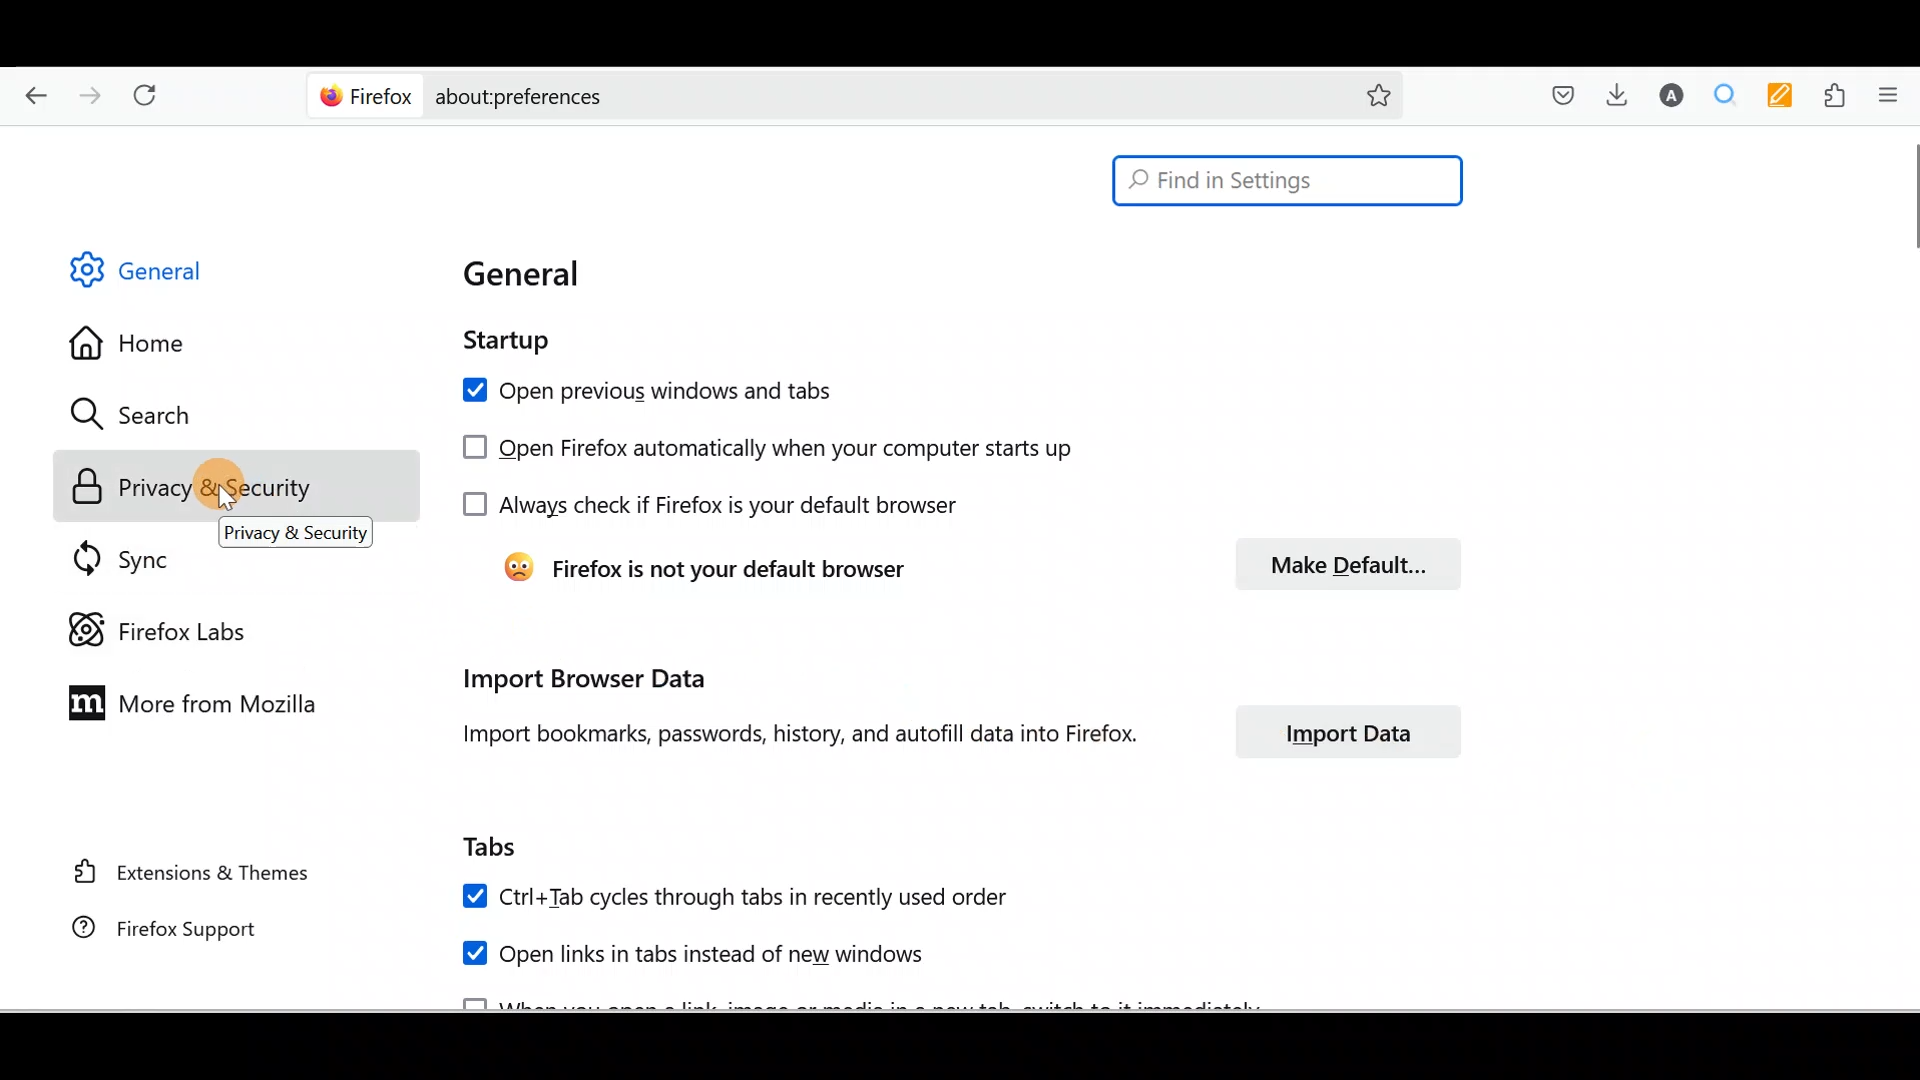 This screenshot has height=1080, width=1920. What do you see at coordinates (736, 508) in the screenshot?
I see `Always check if Firefox is your default browser` at bounding box center [736, 508].